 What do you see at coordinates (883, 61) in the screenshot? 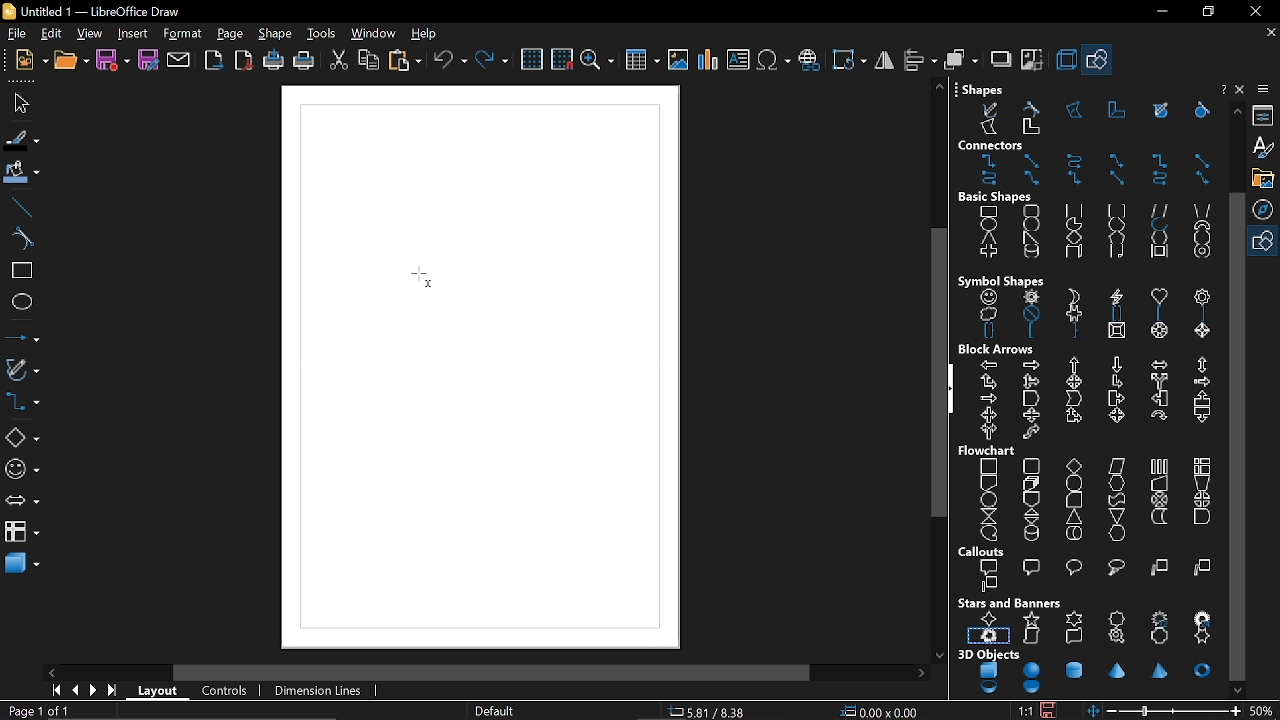
I see `Flip` at bounding box center [883, 61].